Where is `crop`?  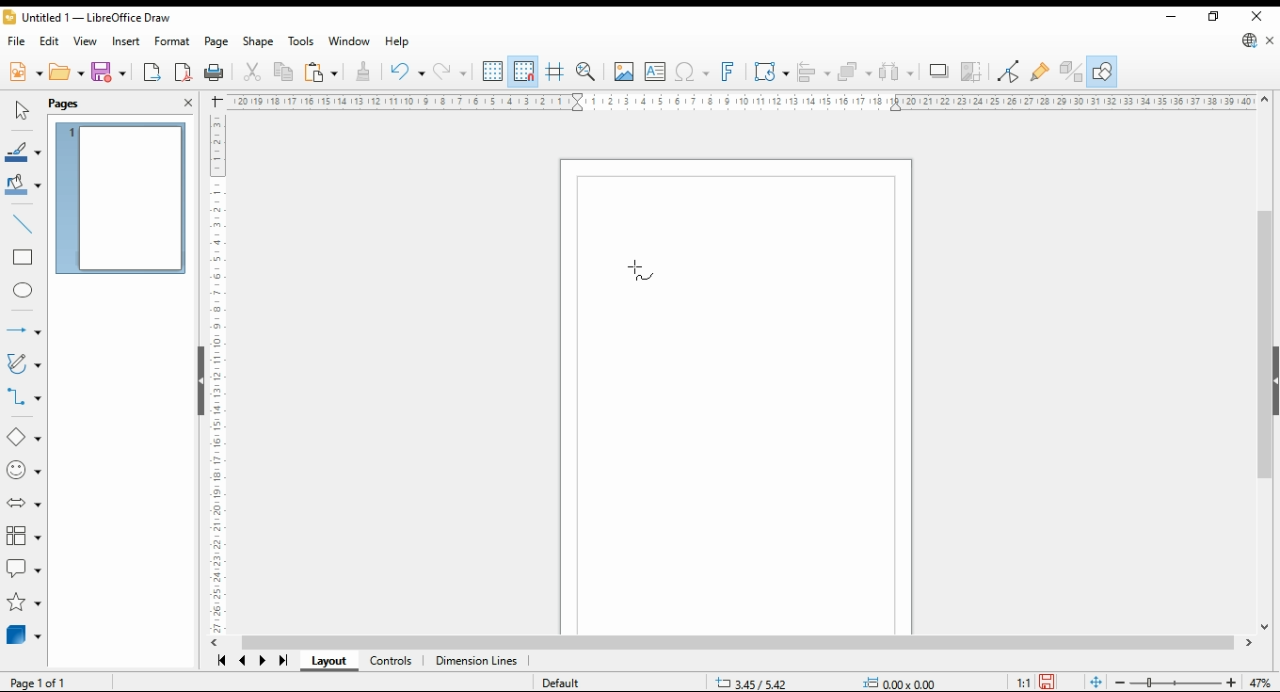 crop is located at coordinates (970, 72).